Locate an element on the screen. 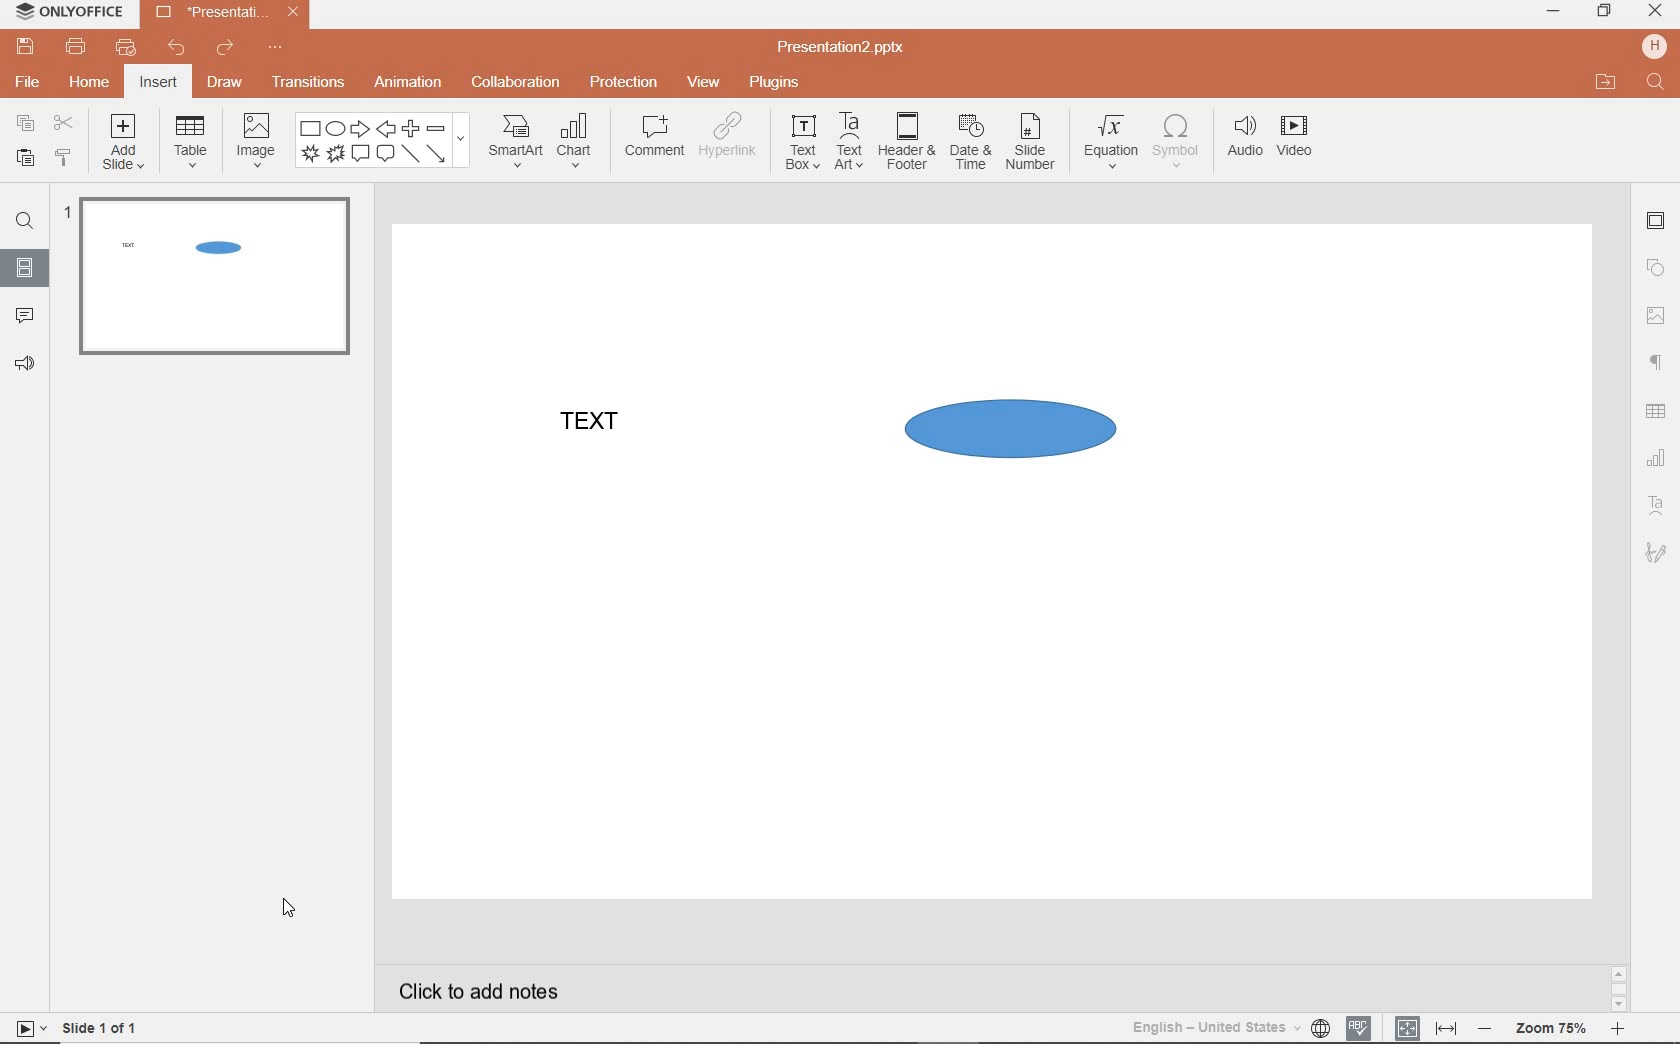 The height and width of the screenshot is (1044, 1680). TEXT FIELD is located at coordinates (598, 442).